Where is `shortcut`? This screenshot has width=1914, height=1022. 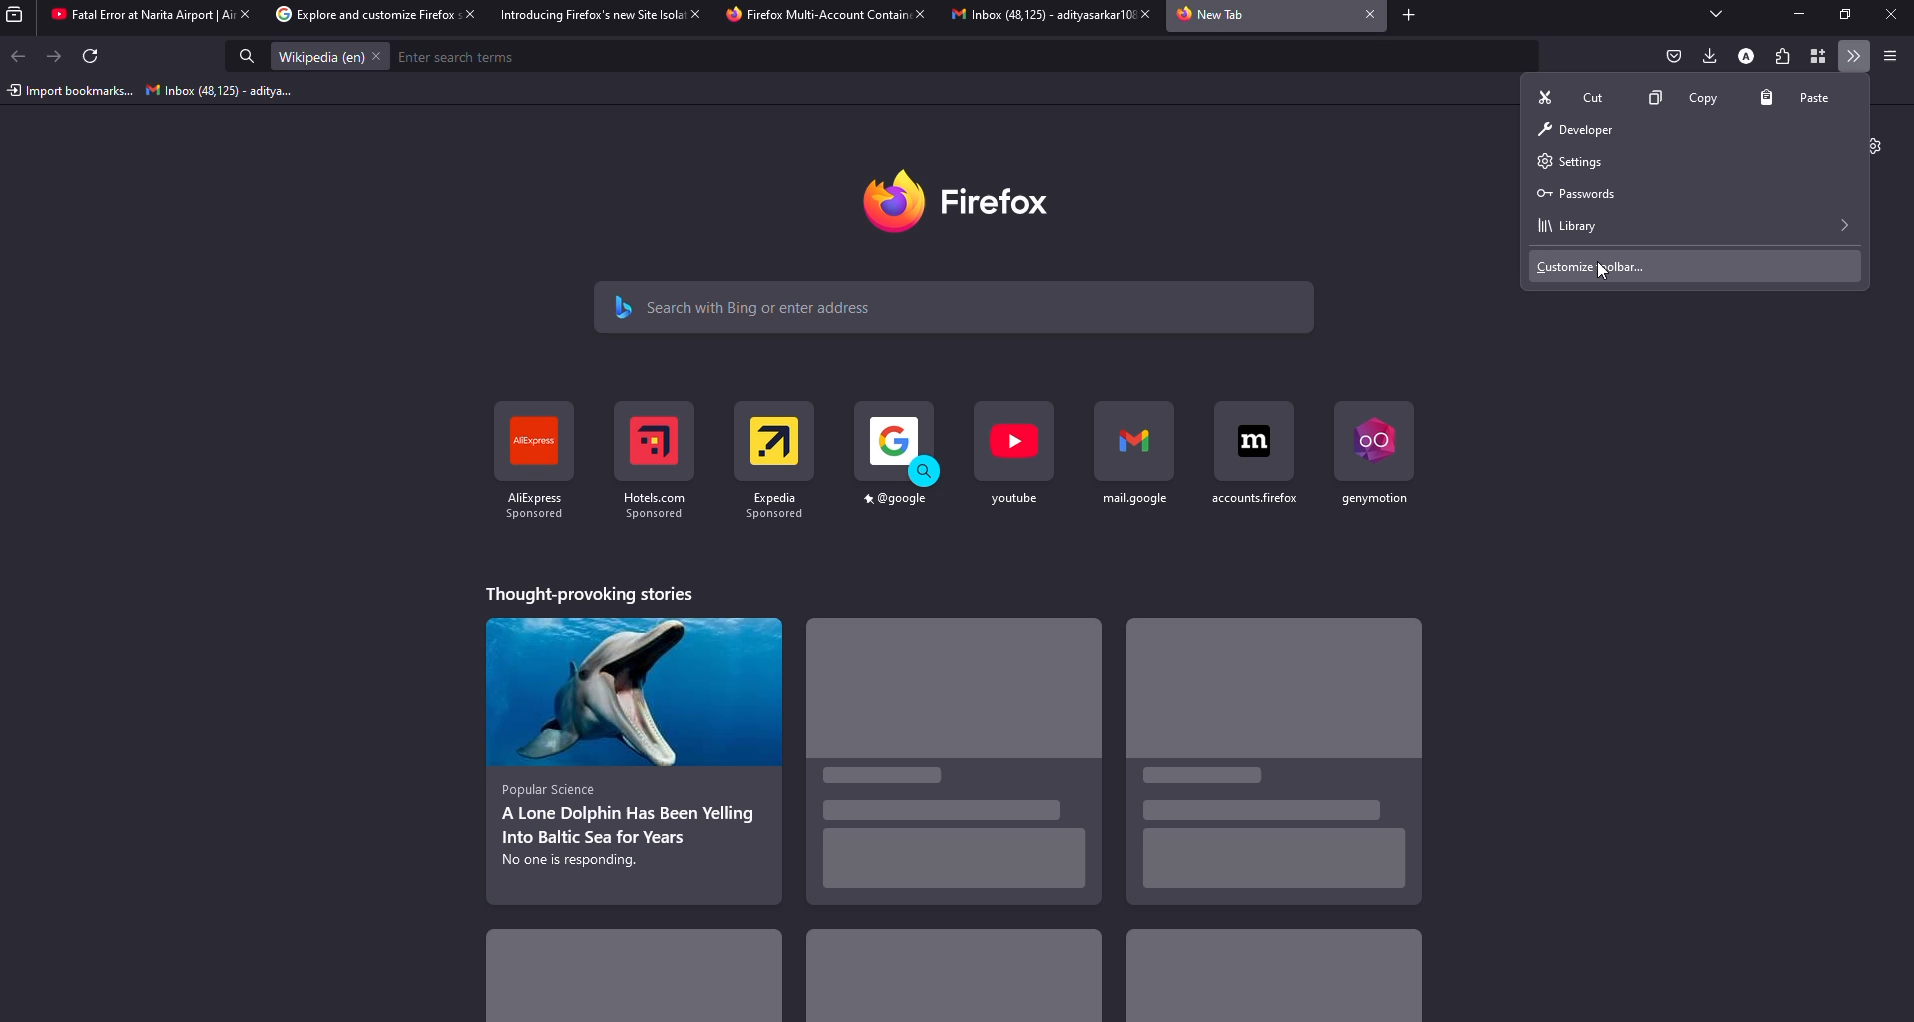
shortcut is located at coordinates (652, 460).